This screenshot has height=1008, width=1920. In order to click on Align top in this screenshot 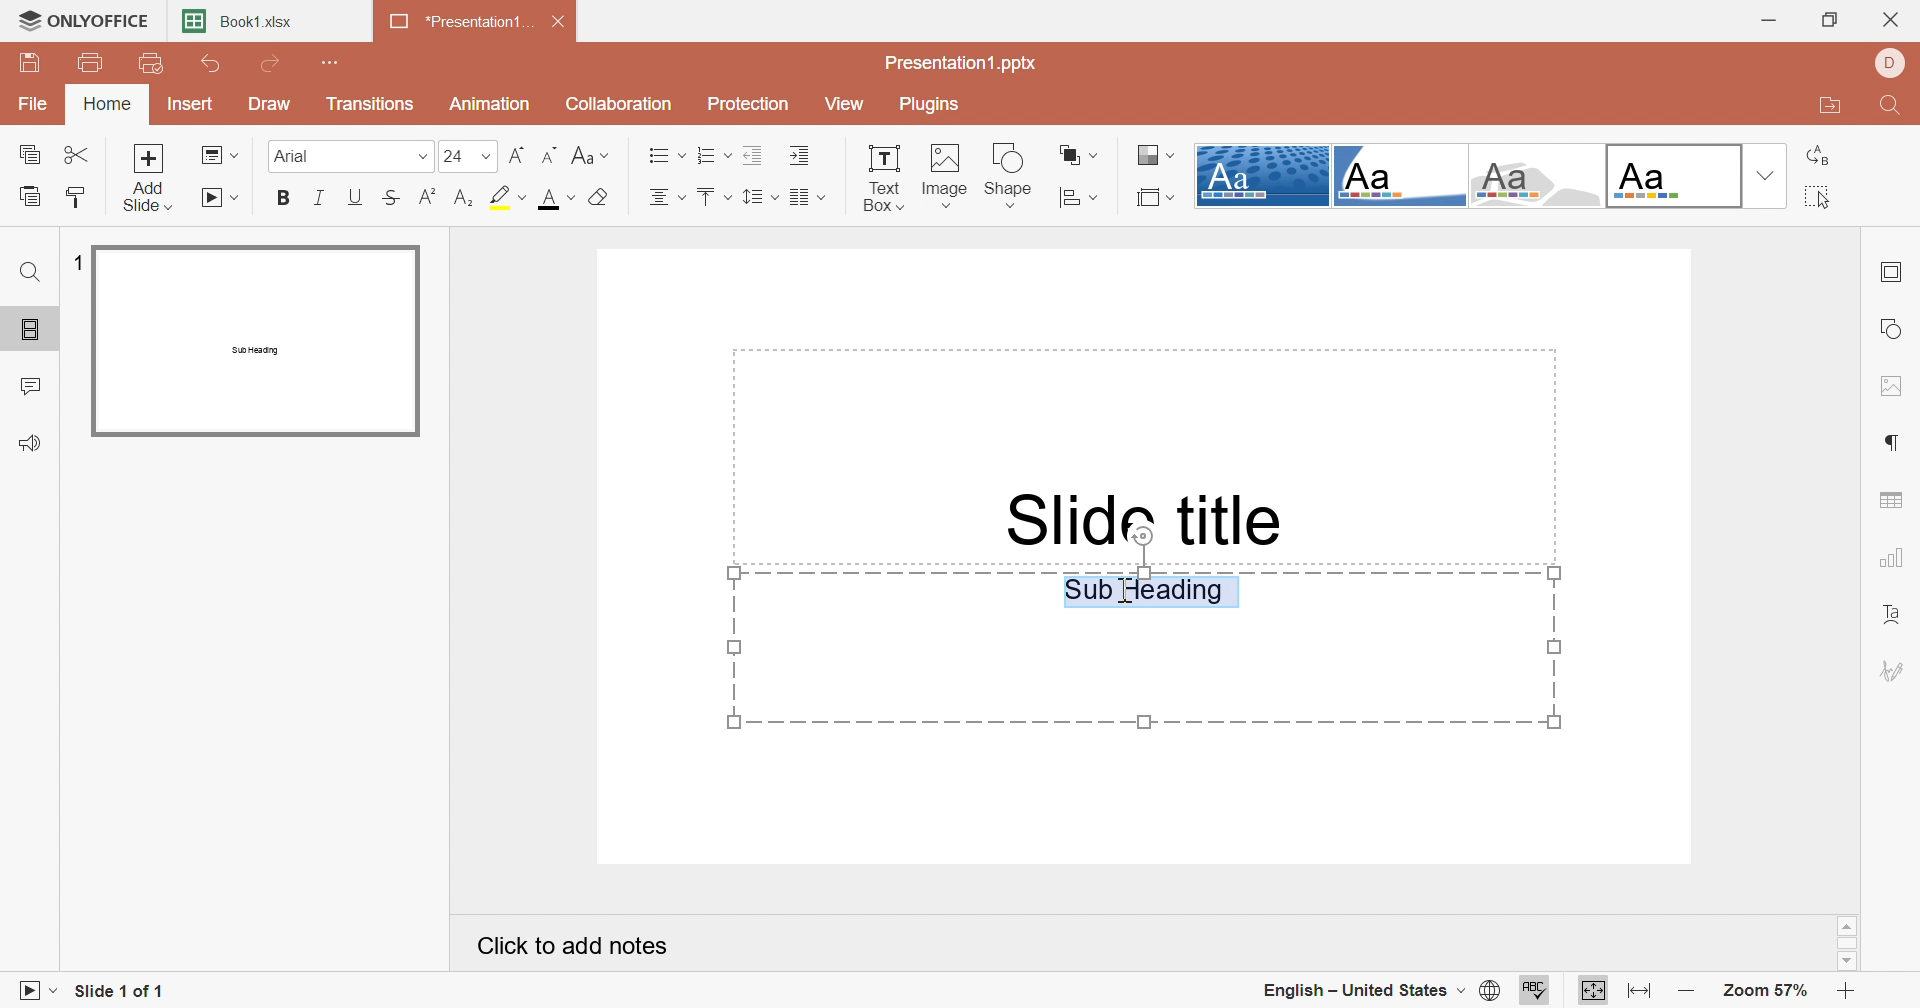, I will do `click(713, 194)`.